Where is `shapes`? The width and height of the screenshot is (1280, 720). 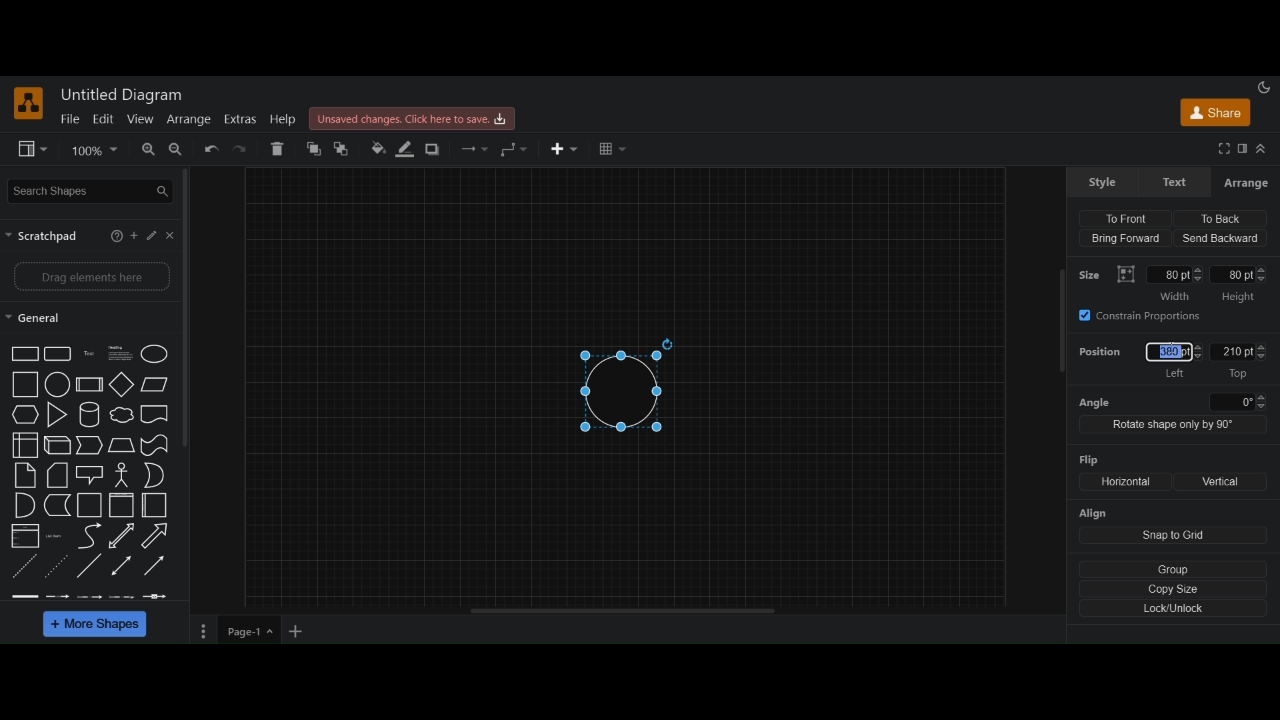 shapes is located at coordinates (25, 354).